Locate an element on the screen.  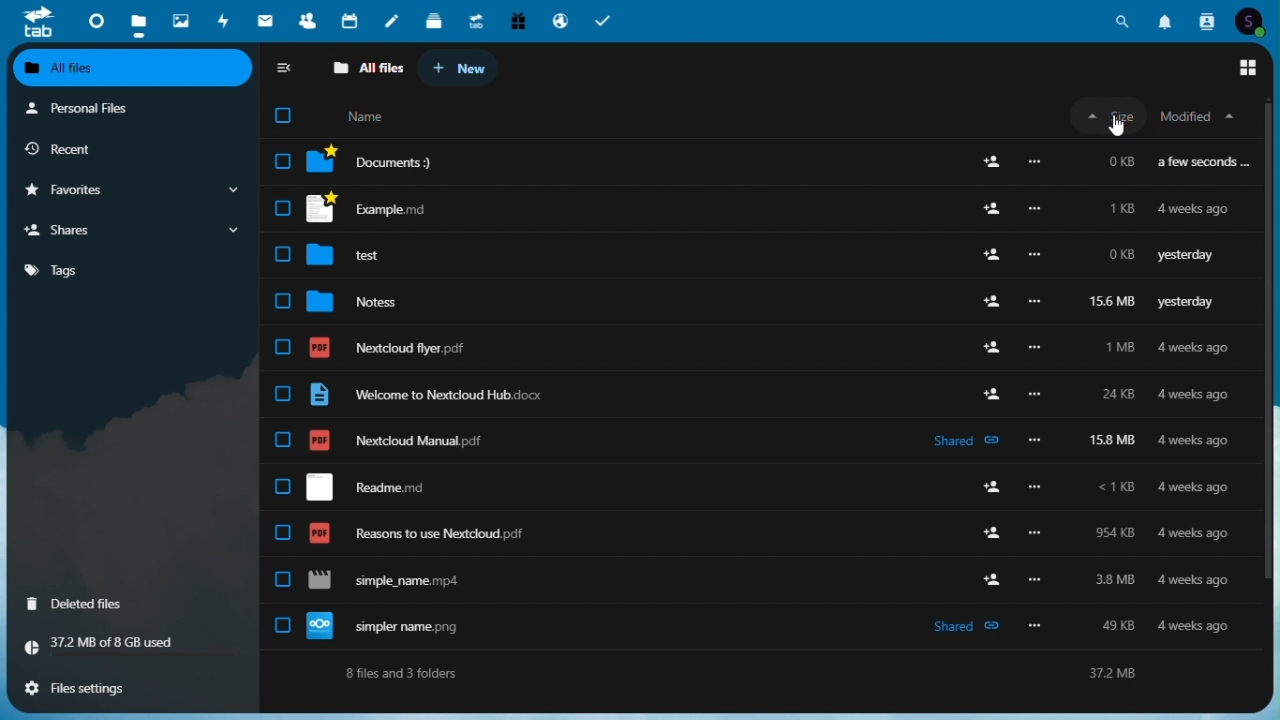
deck is located at coordinates (435, 18).